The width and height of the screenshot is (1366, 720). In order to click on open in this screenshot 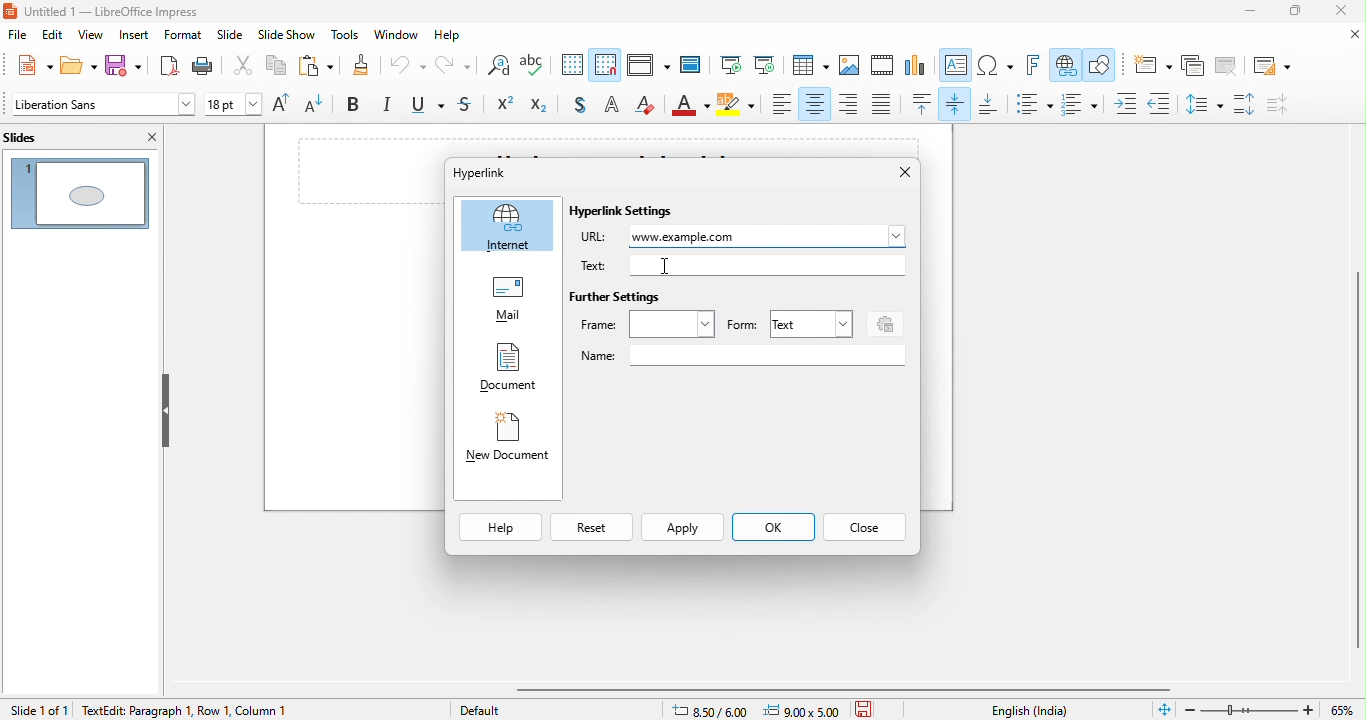, I will do `click(76, 66)`.